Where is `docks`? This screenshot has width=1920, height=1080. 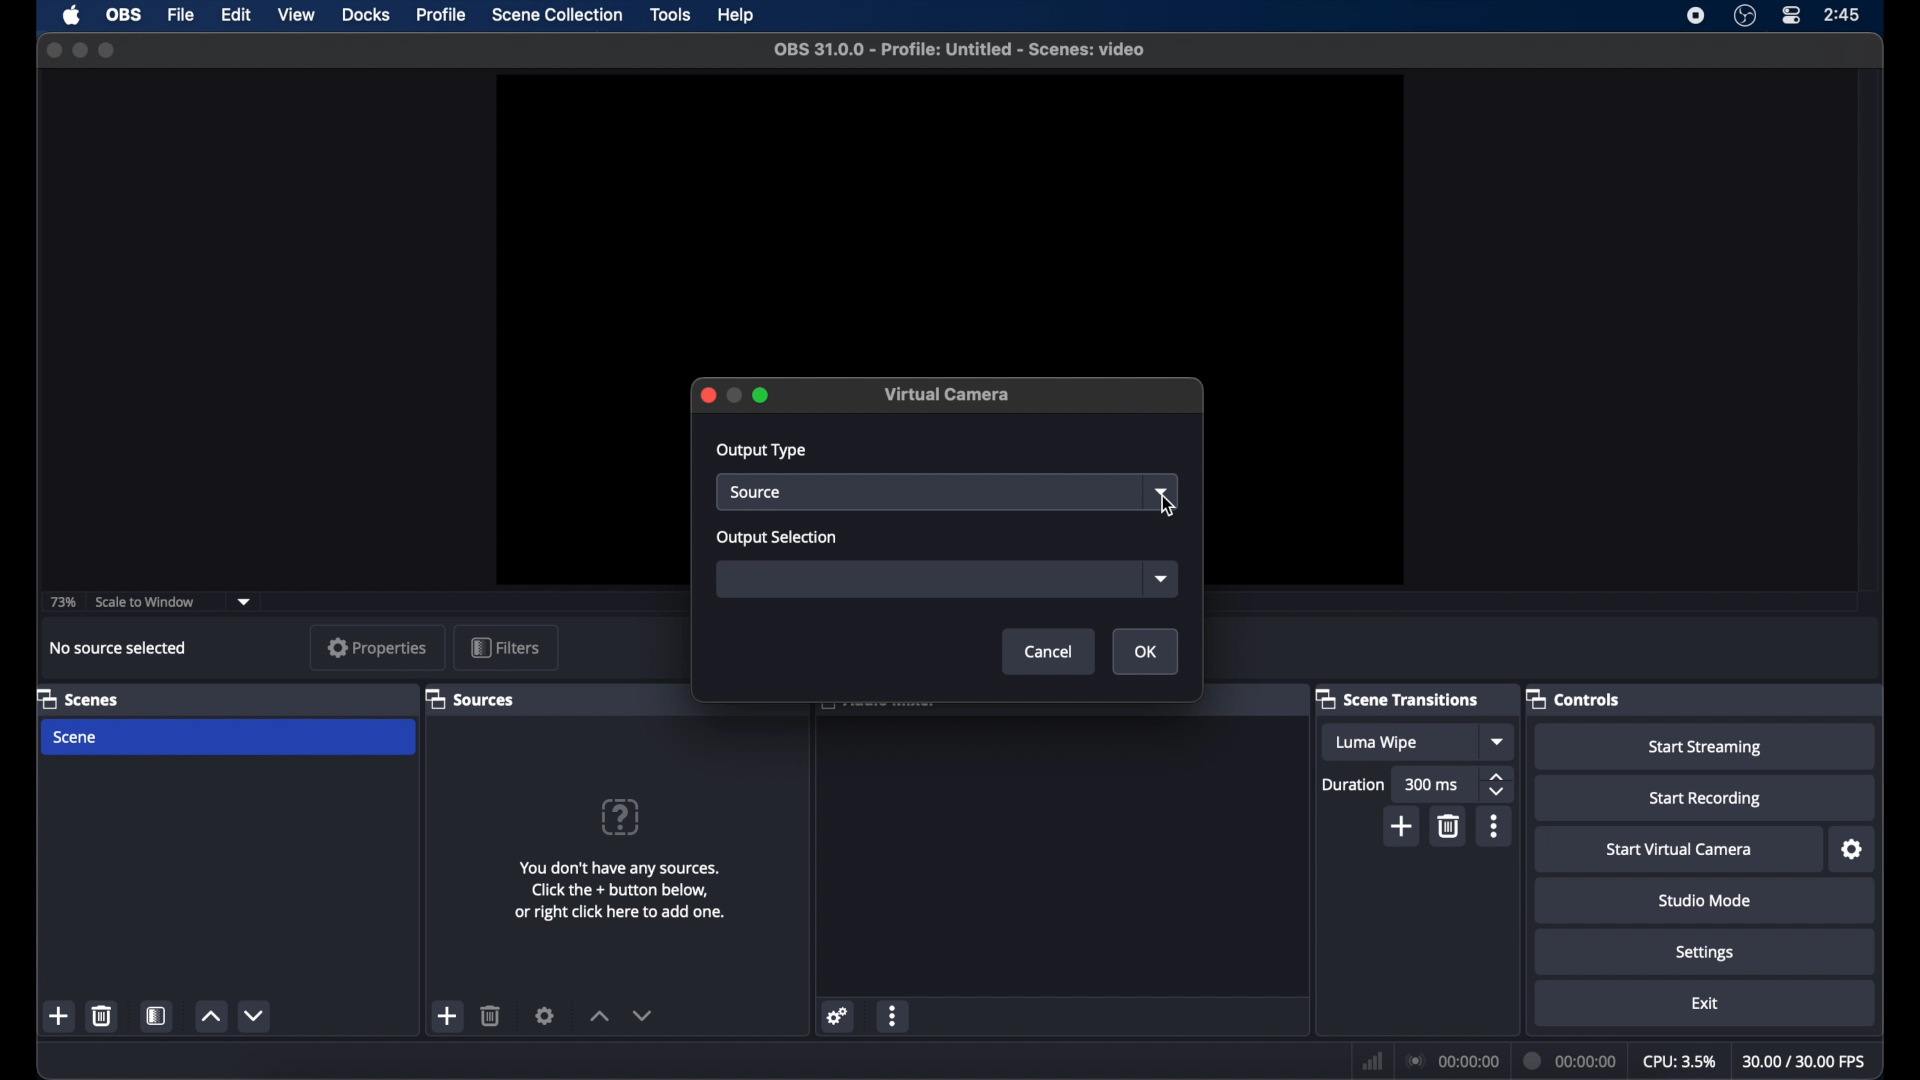 docks is located at coordinates (366, 16).